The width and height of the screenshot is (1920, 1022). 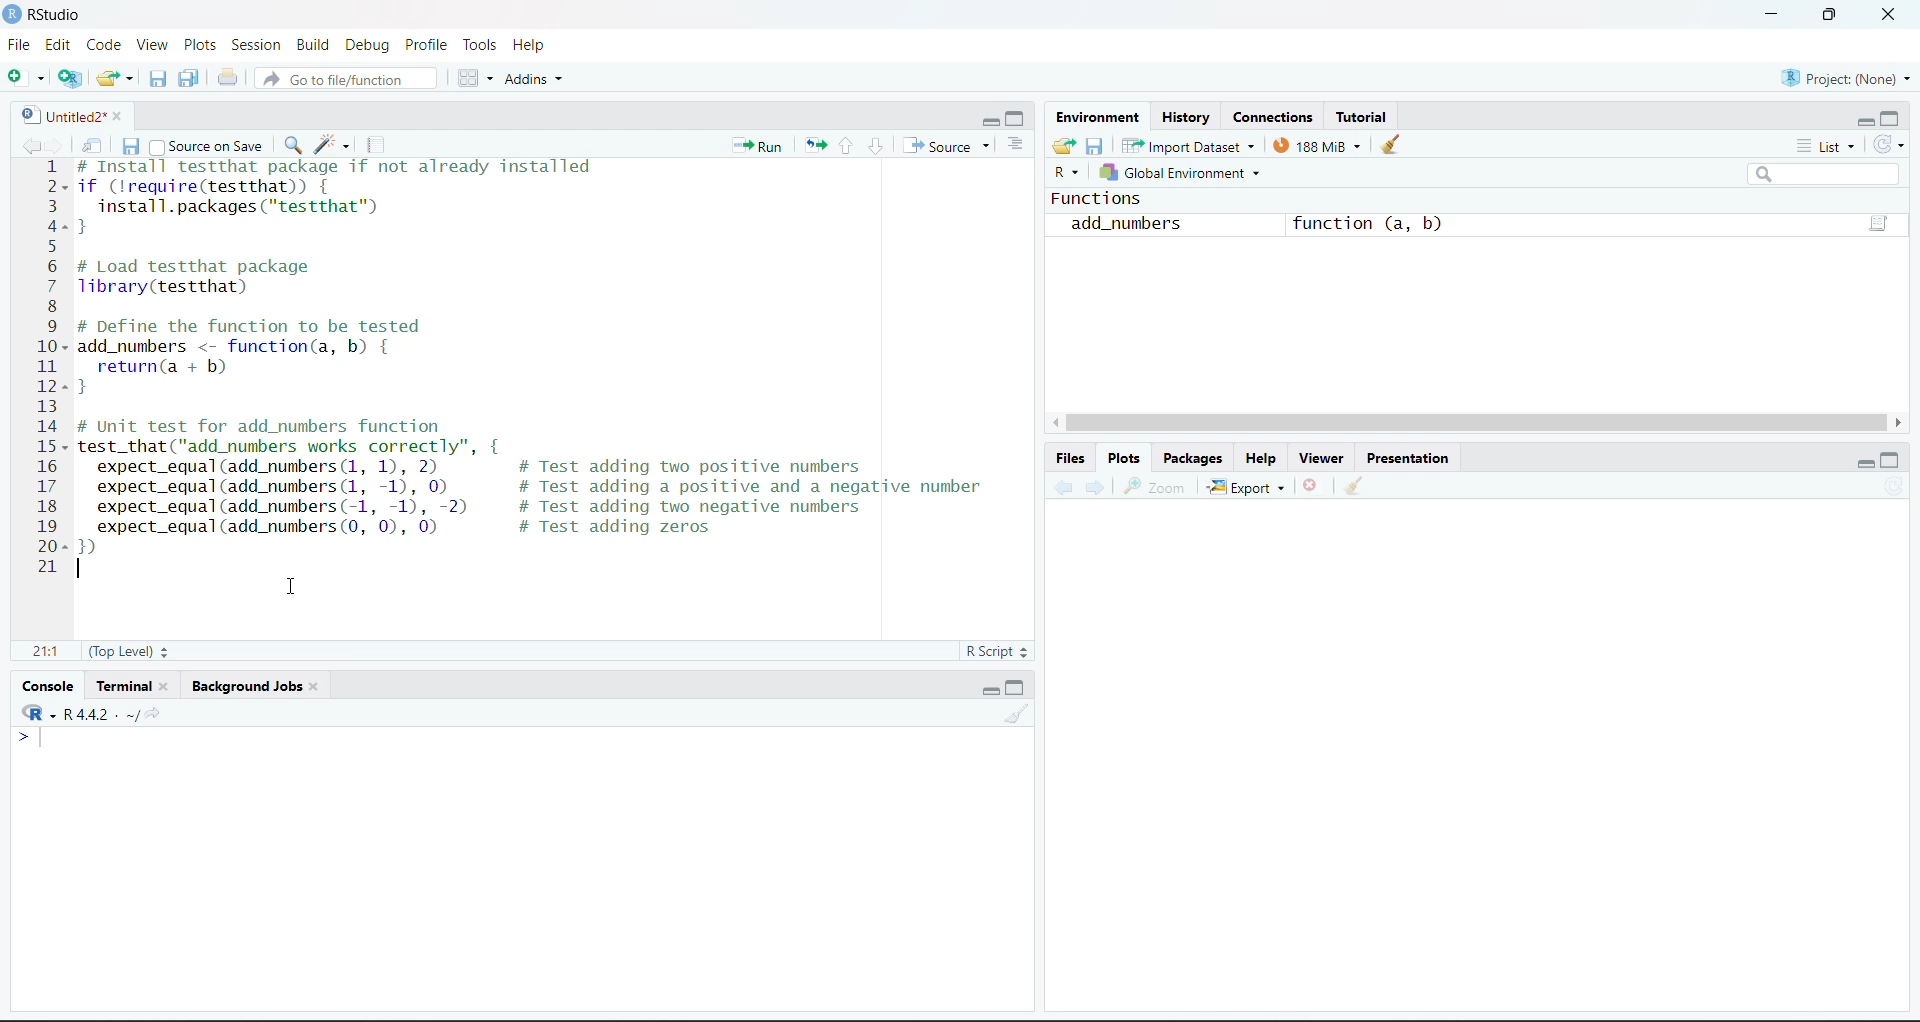 What do you see at coordinates (70, 77) in the screenshot?
I see `create a project` at bounding box center [70, 77].